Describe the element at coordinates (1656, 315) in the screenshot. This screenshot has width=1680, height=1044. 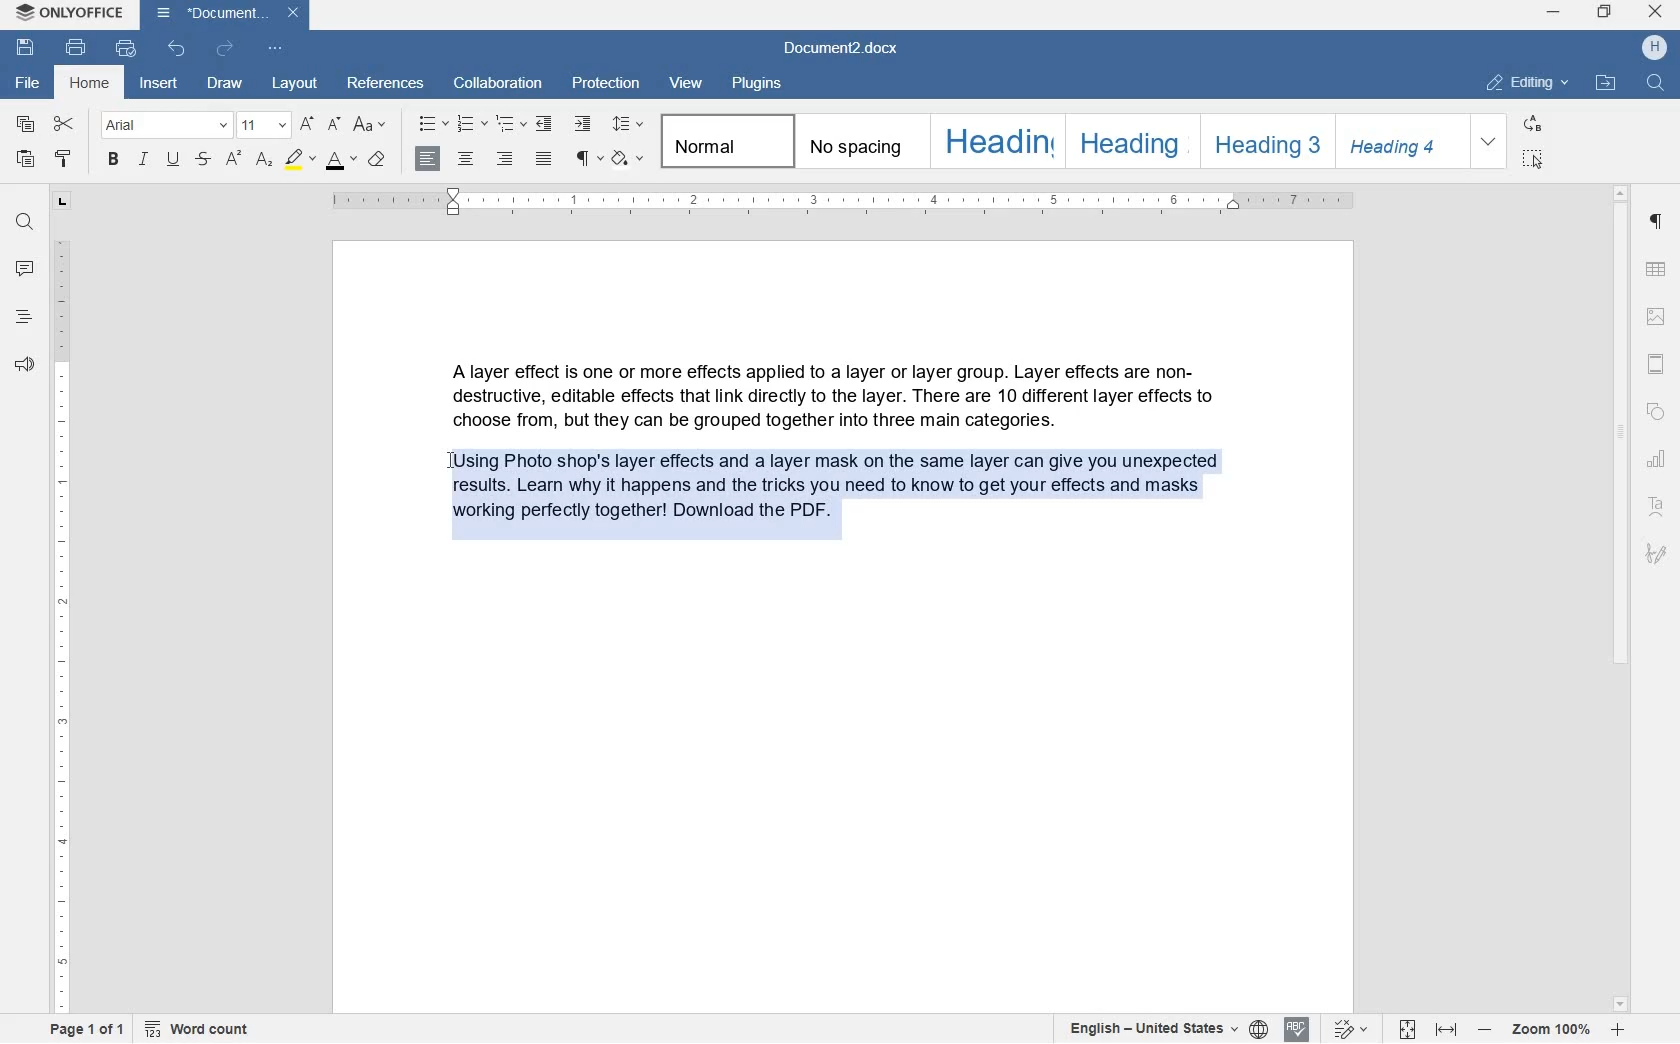
I see `HEADERS & FOOTERS` at that location.